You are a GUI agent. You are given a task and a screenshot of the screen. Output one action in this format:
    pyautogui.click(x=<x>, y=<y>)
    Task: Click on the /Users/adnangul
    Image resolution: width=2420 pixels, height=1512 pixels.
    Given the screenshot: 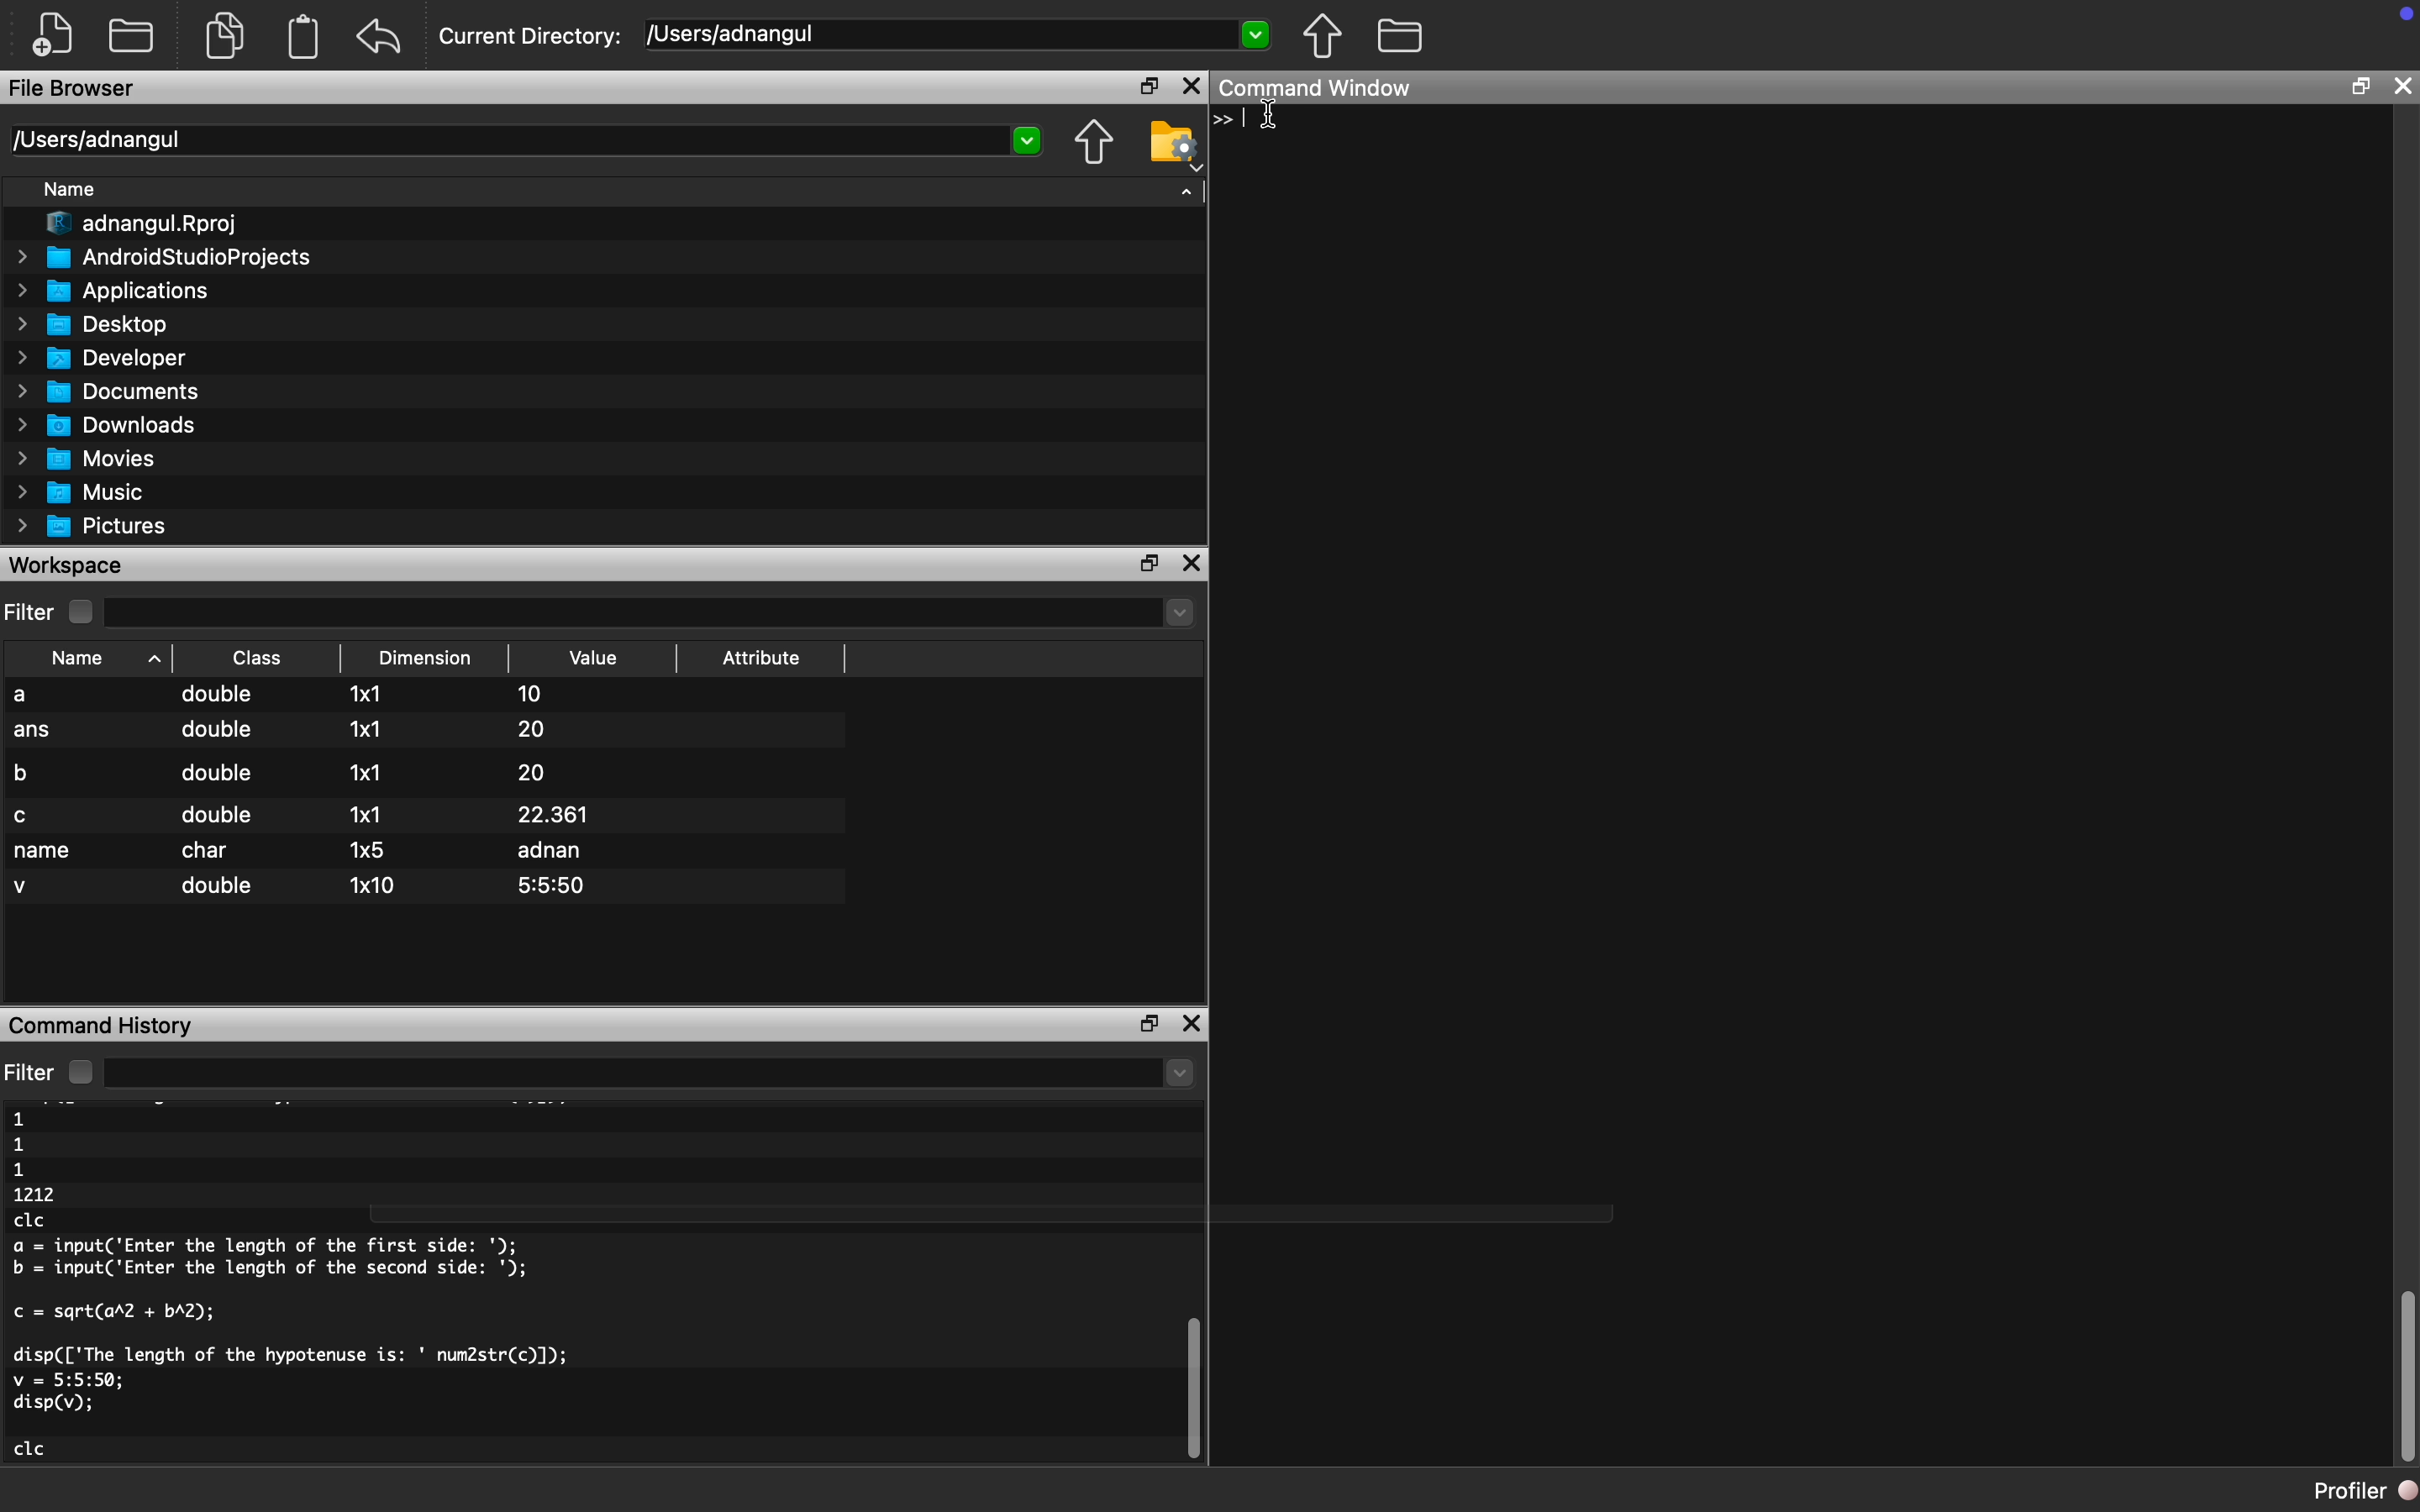 What is the action you would take?
    pyautogui.click(x=101, y=140)
    